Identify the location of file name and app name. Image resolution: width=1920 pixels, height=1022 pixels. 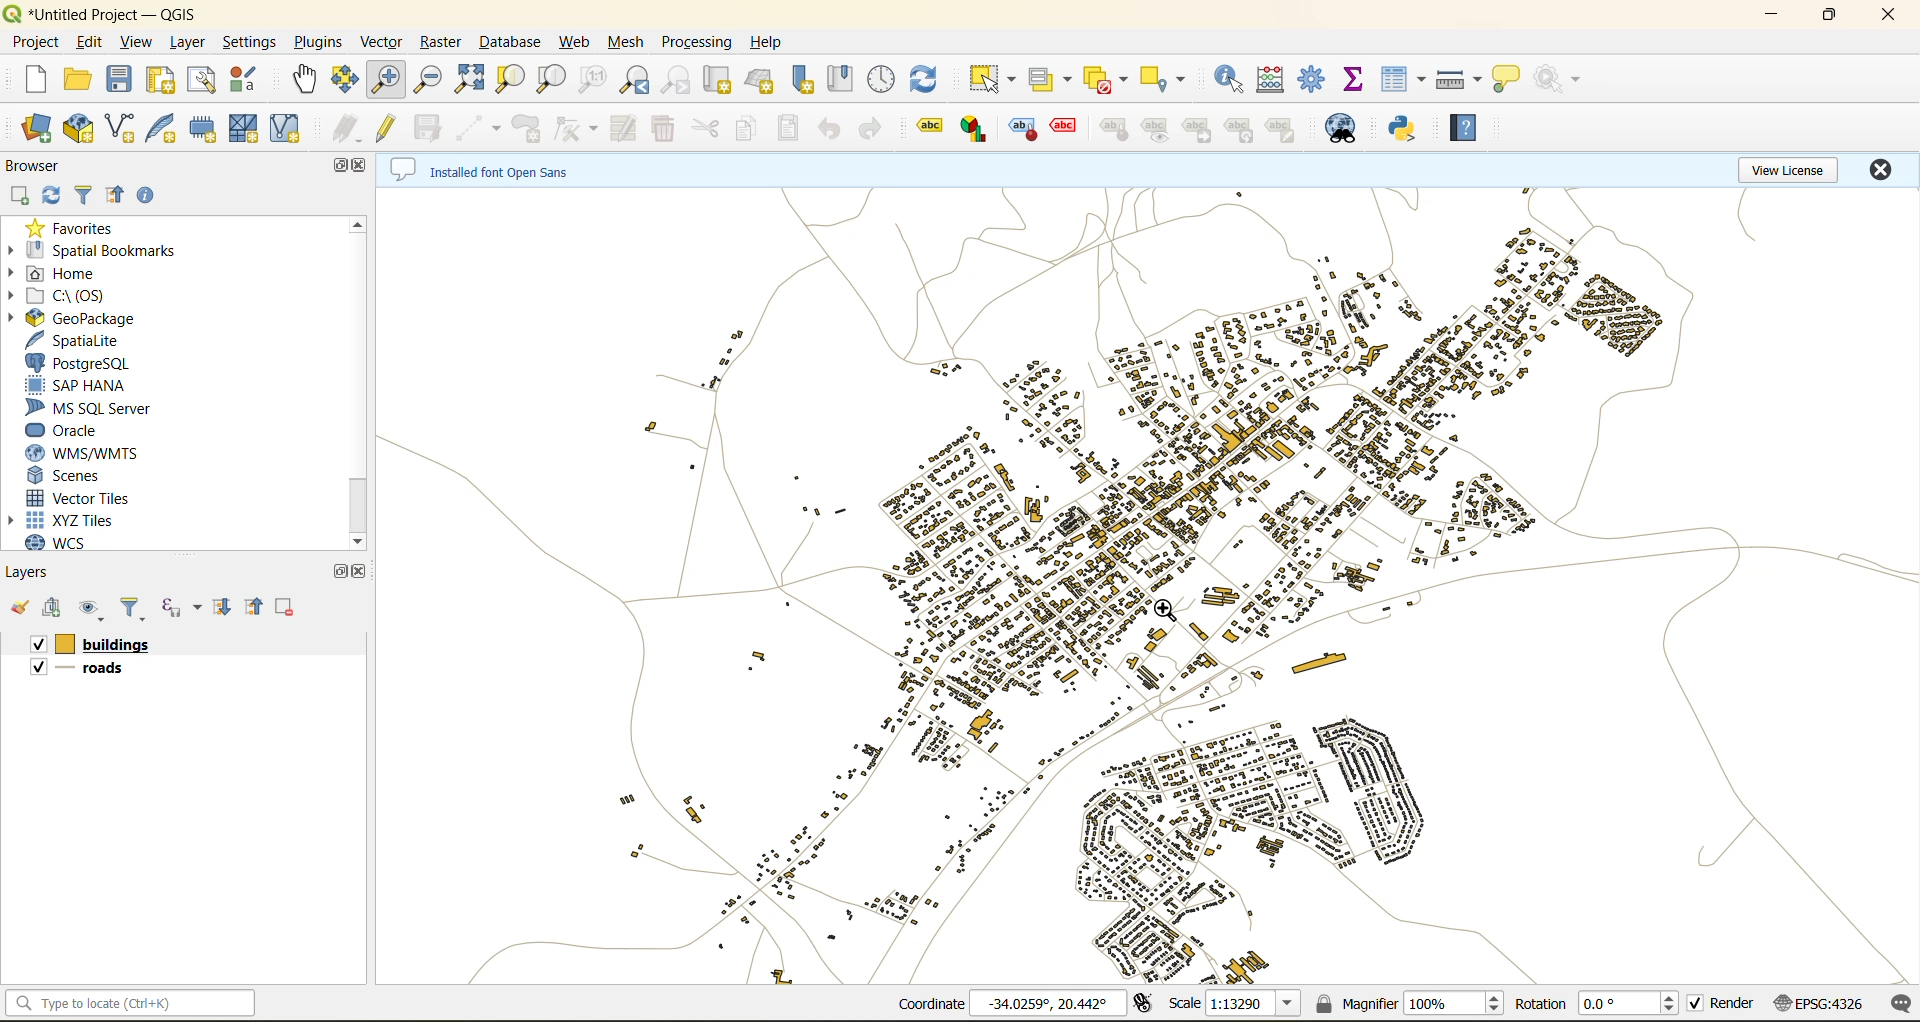
(107, 12).